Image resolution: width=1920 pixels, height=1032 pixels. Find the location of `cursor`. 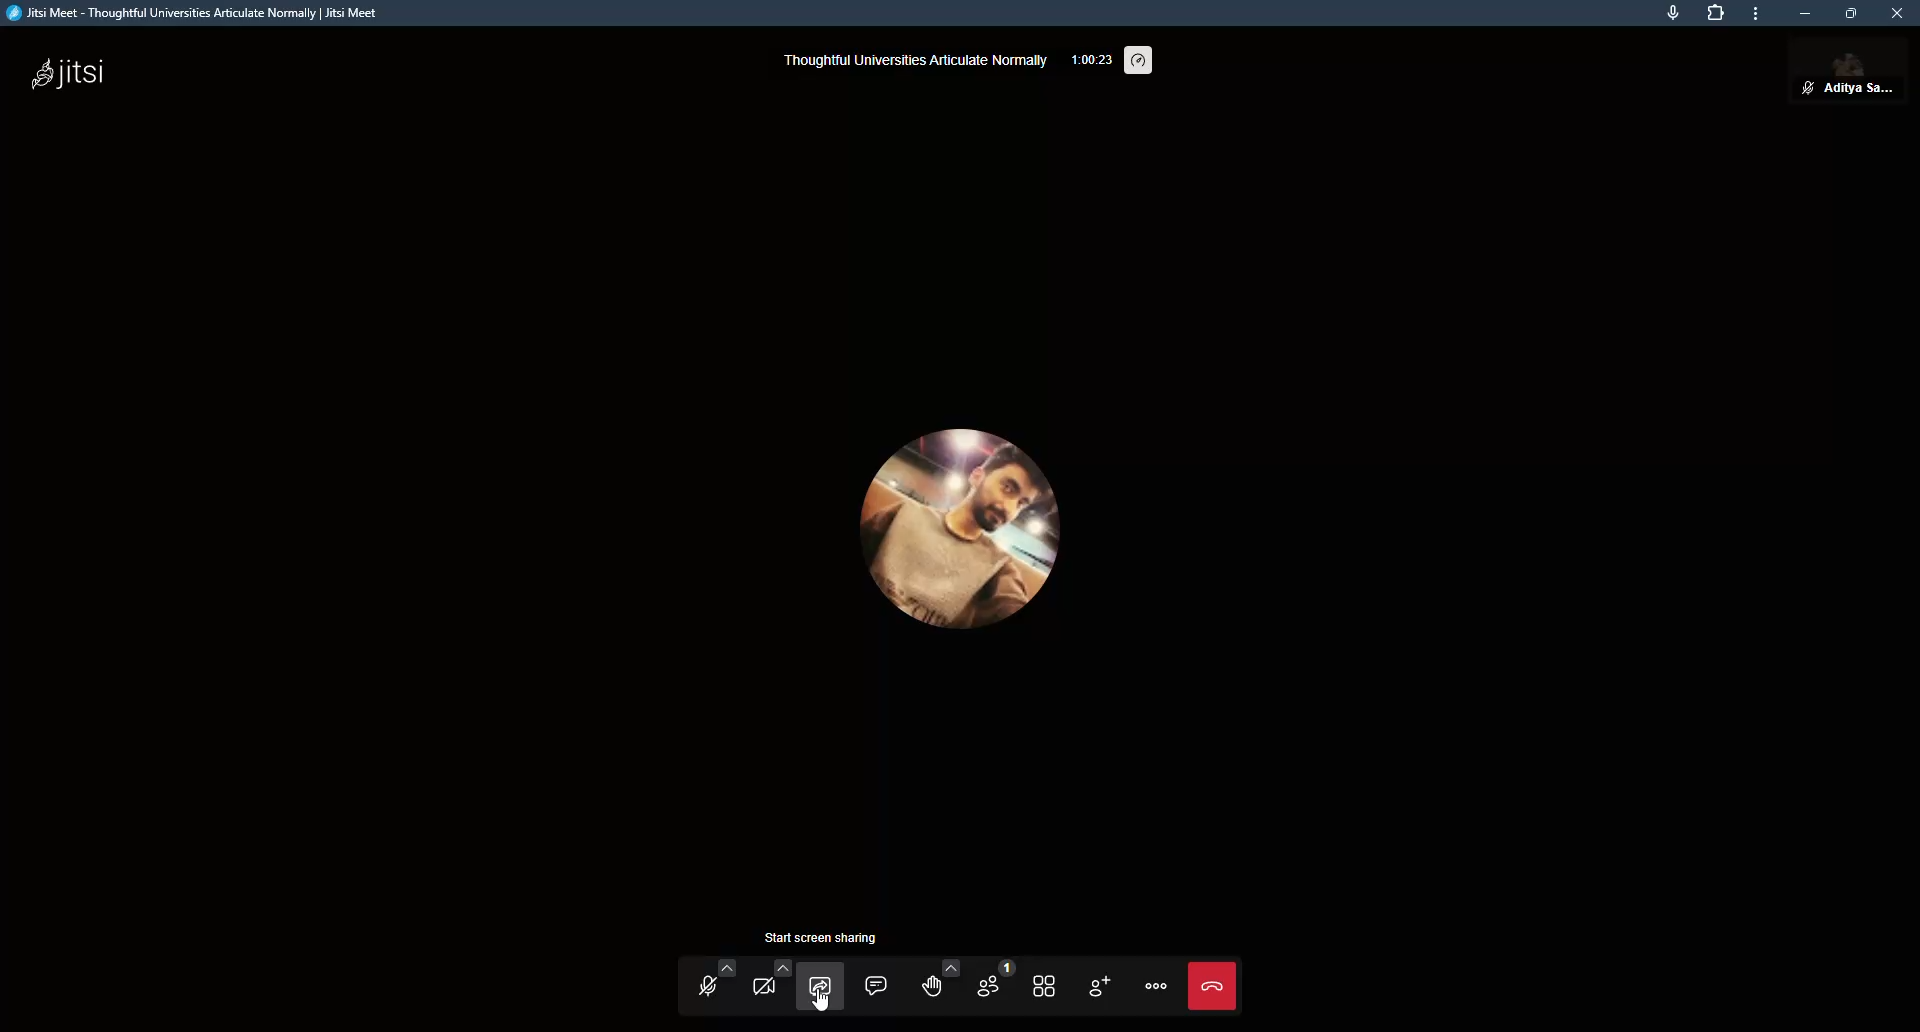

cursor is located at coordinates (820, 1006).